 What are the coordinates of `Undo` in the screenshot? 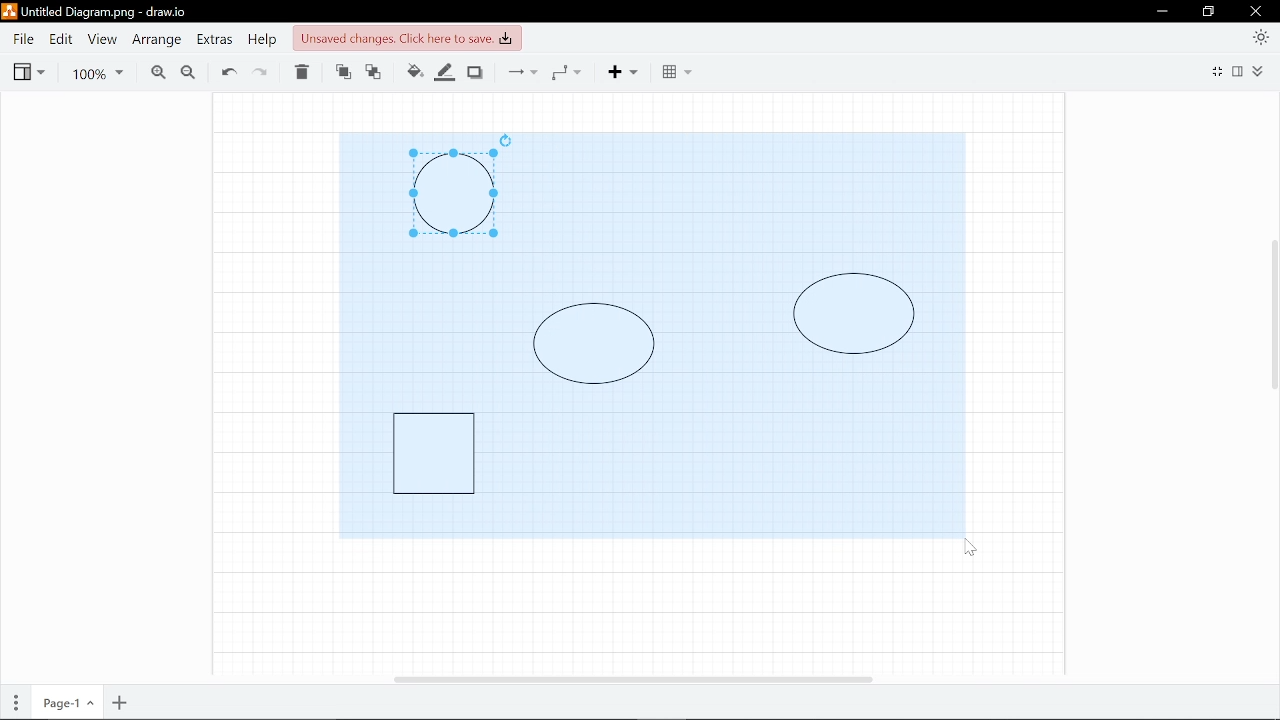 It's located at (228, 71).